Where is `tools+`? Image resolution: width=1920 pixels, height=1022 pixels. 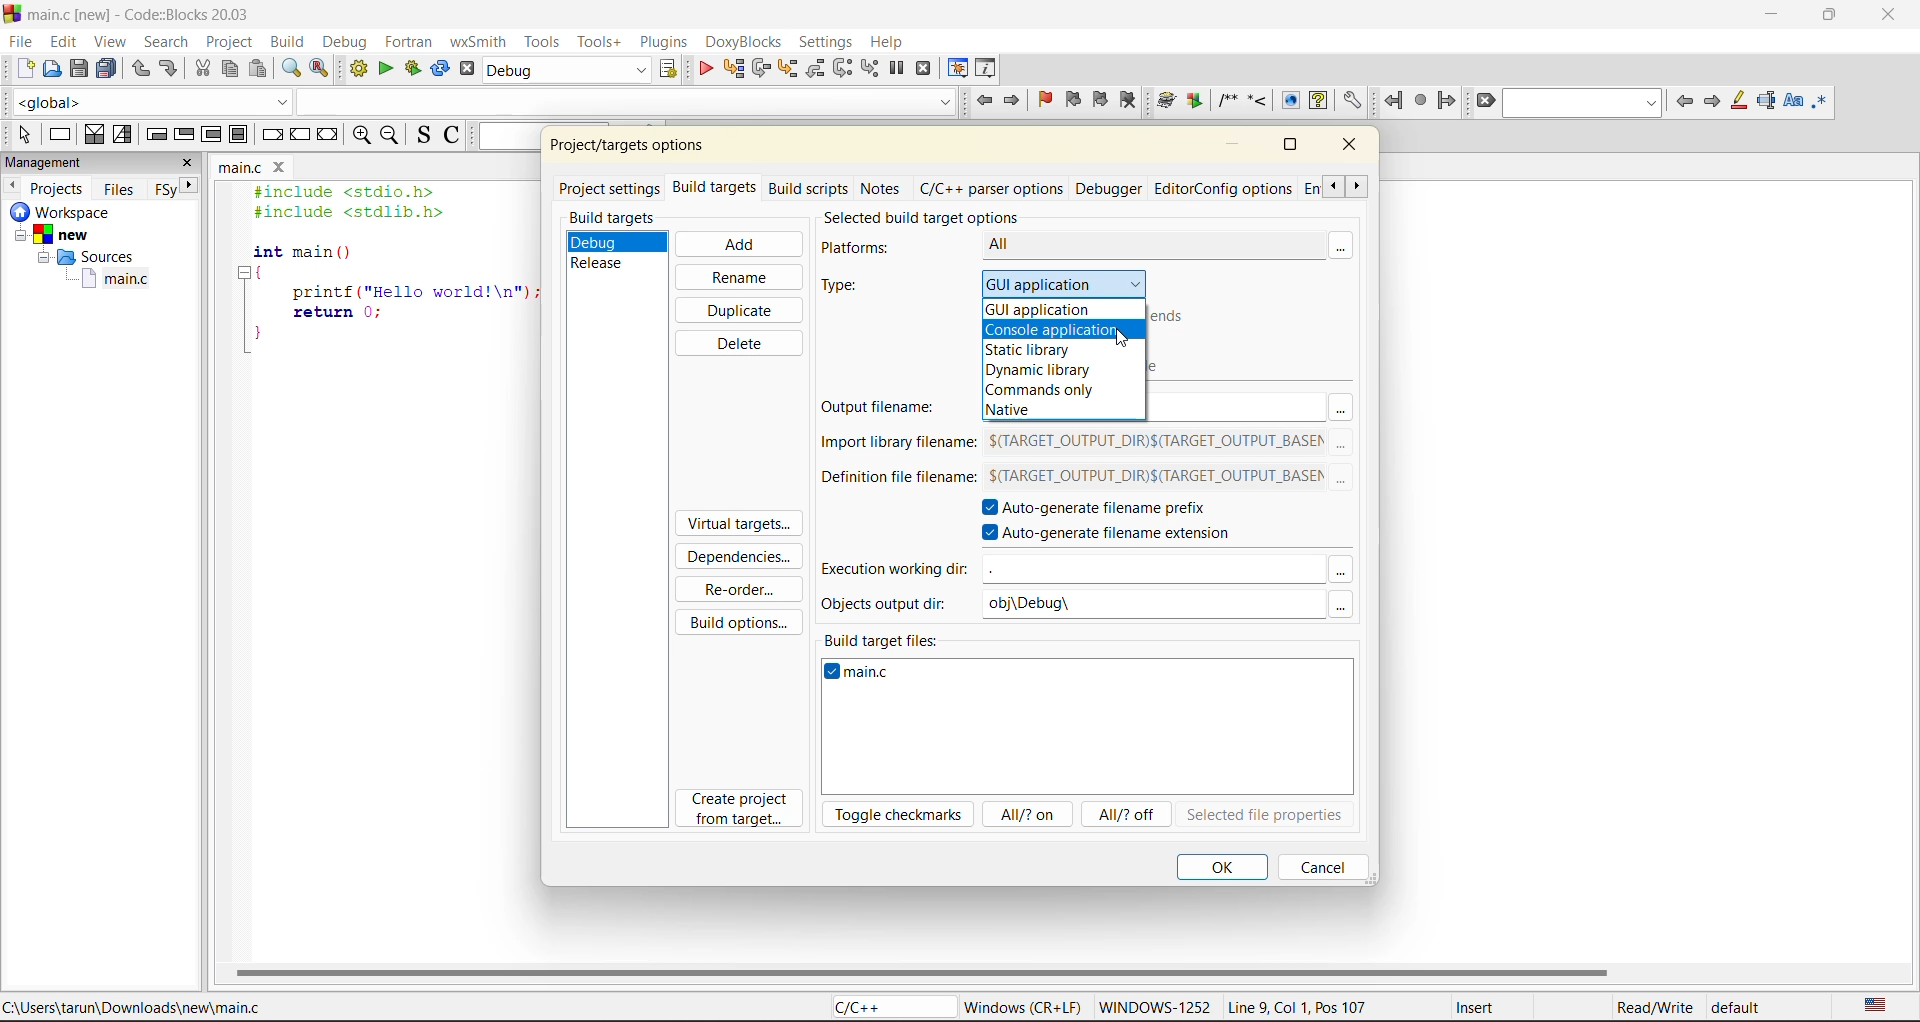 tools+ is located at coordinates (598, 41).